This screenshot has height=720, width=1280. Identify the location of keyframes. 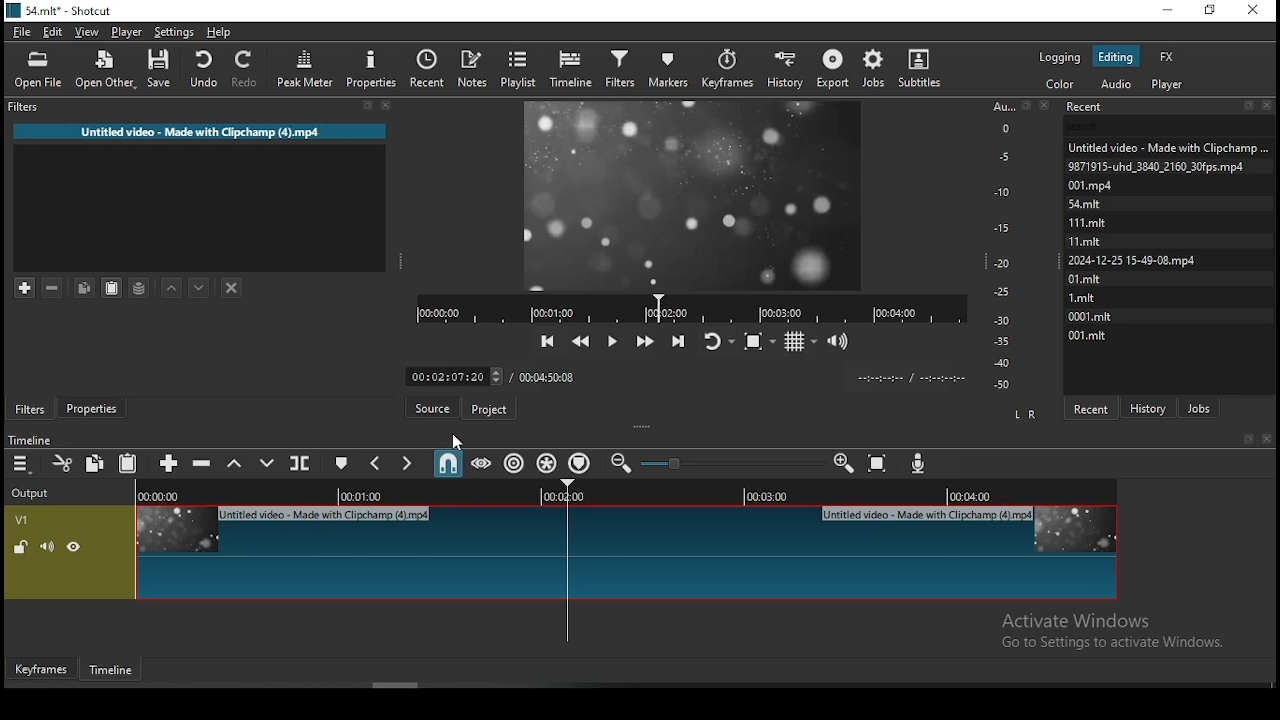
(727, 68).